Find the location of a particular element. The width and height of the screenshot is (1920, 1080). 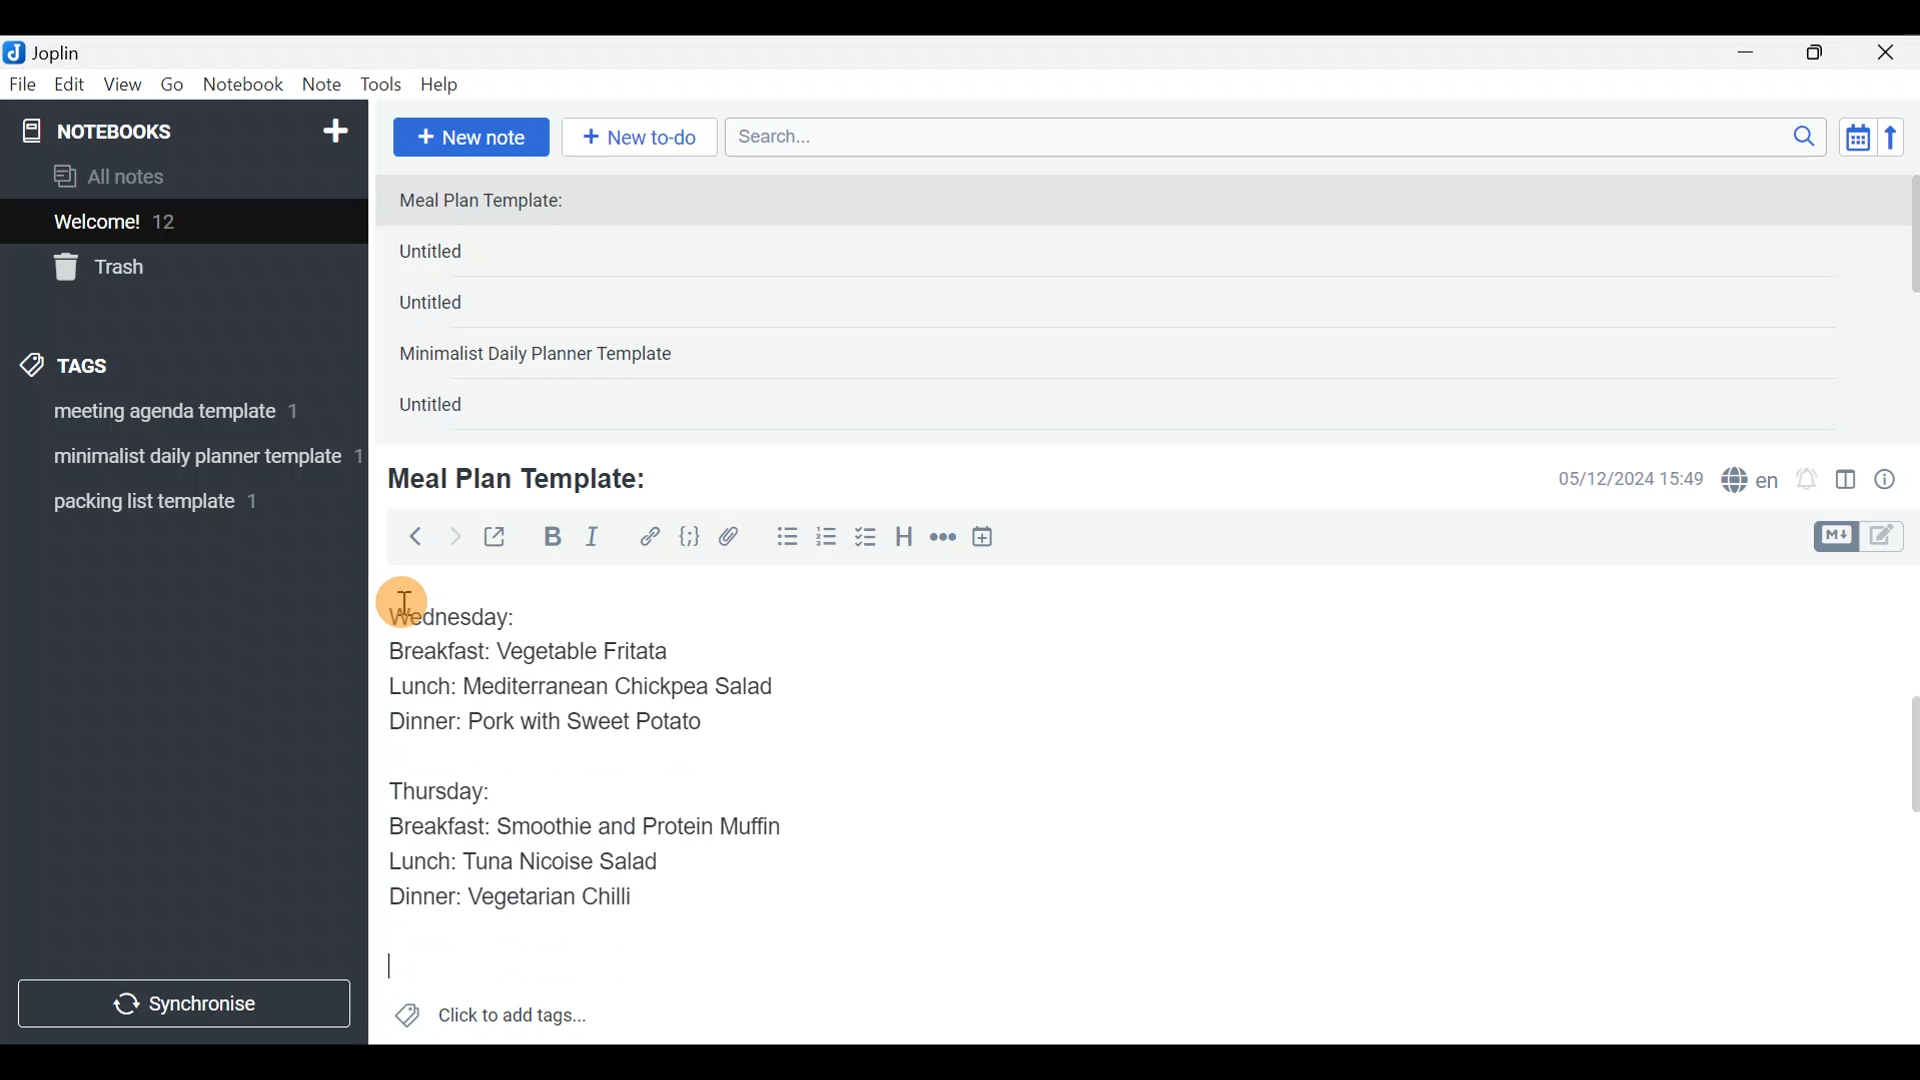

Close is located at coordinates (1889, 54).